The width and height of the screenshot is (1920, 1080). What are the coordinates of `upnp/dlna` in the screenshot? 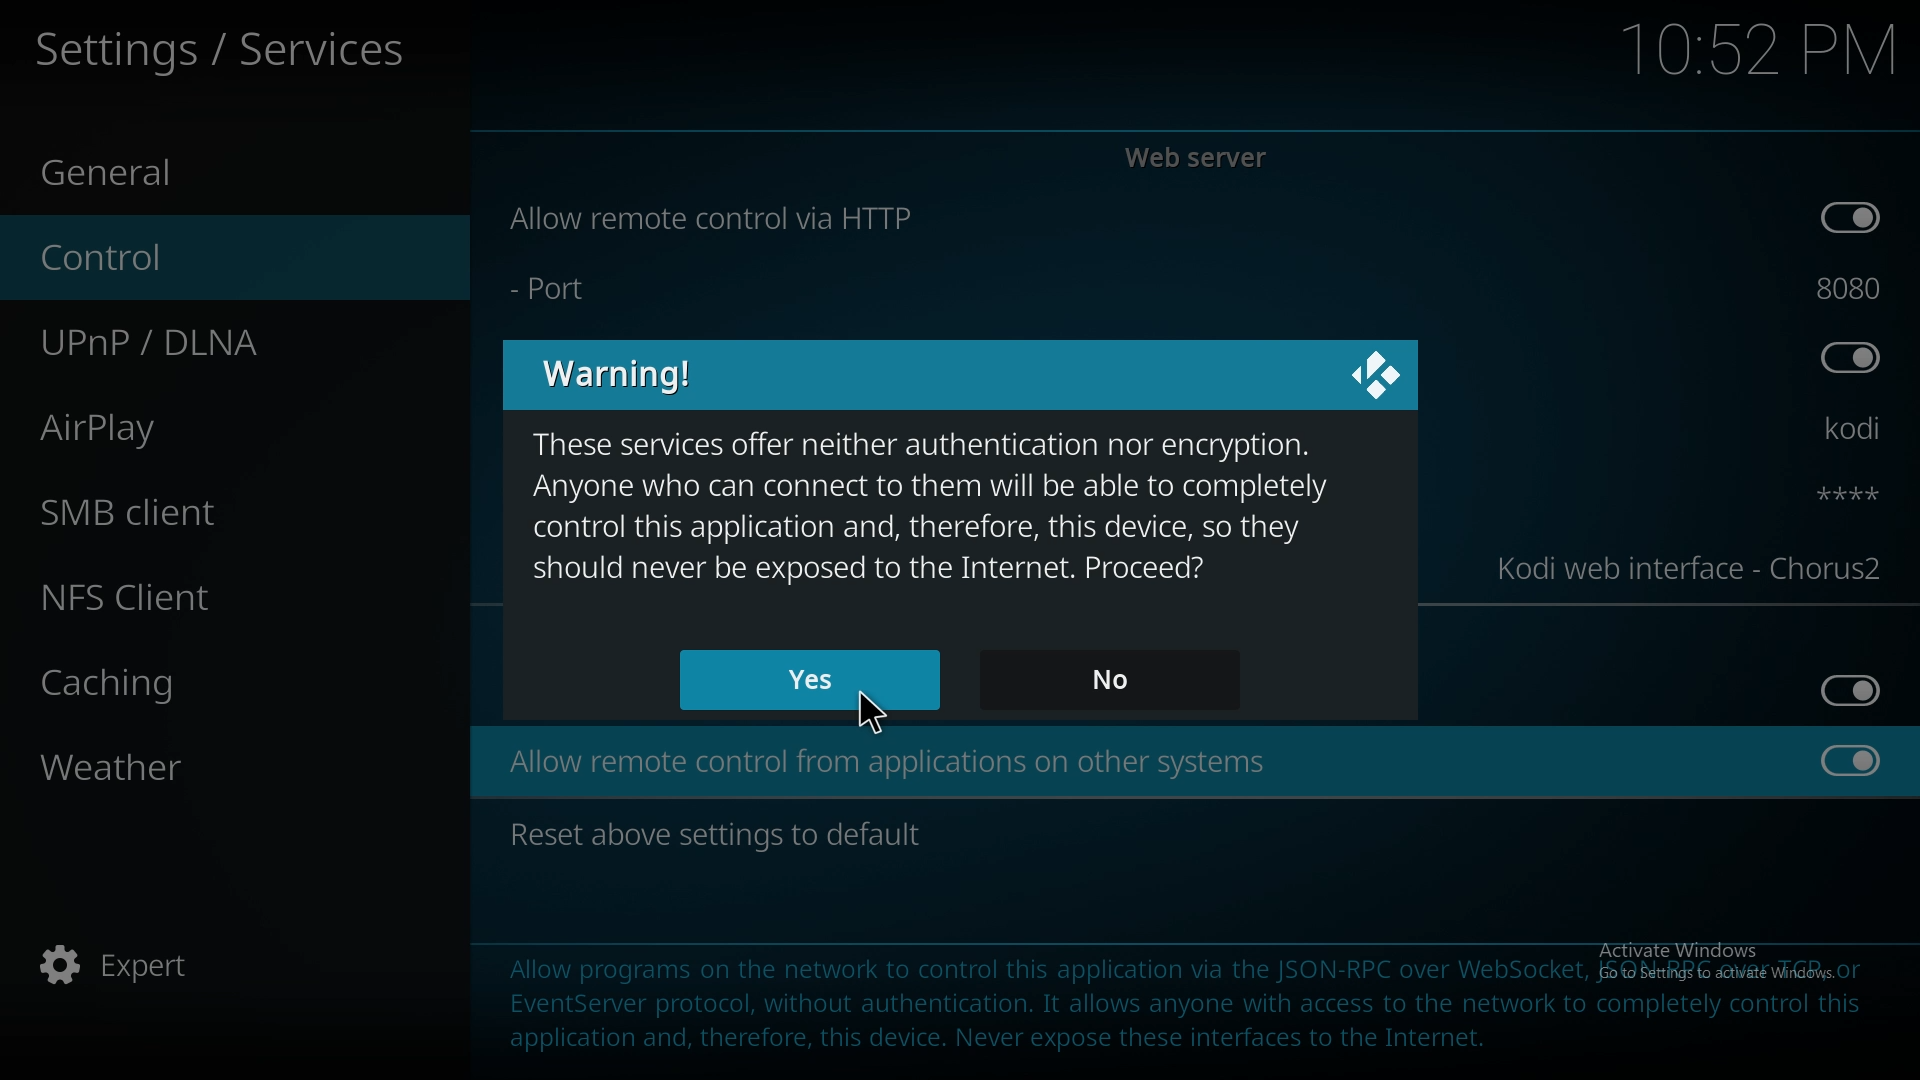 It's located at (214, 343).